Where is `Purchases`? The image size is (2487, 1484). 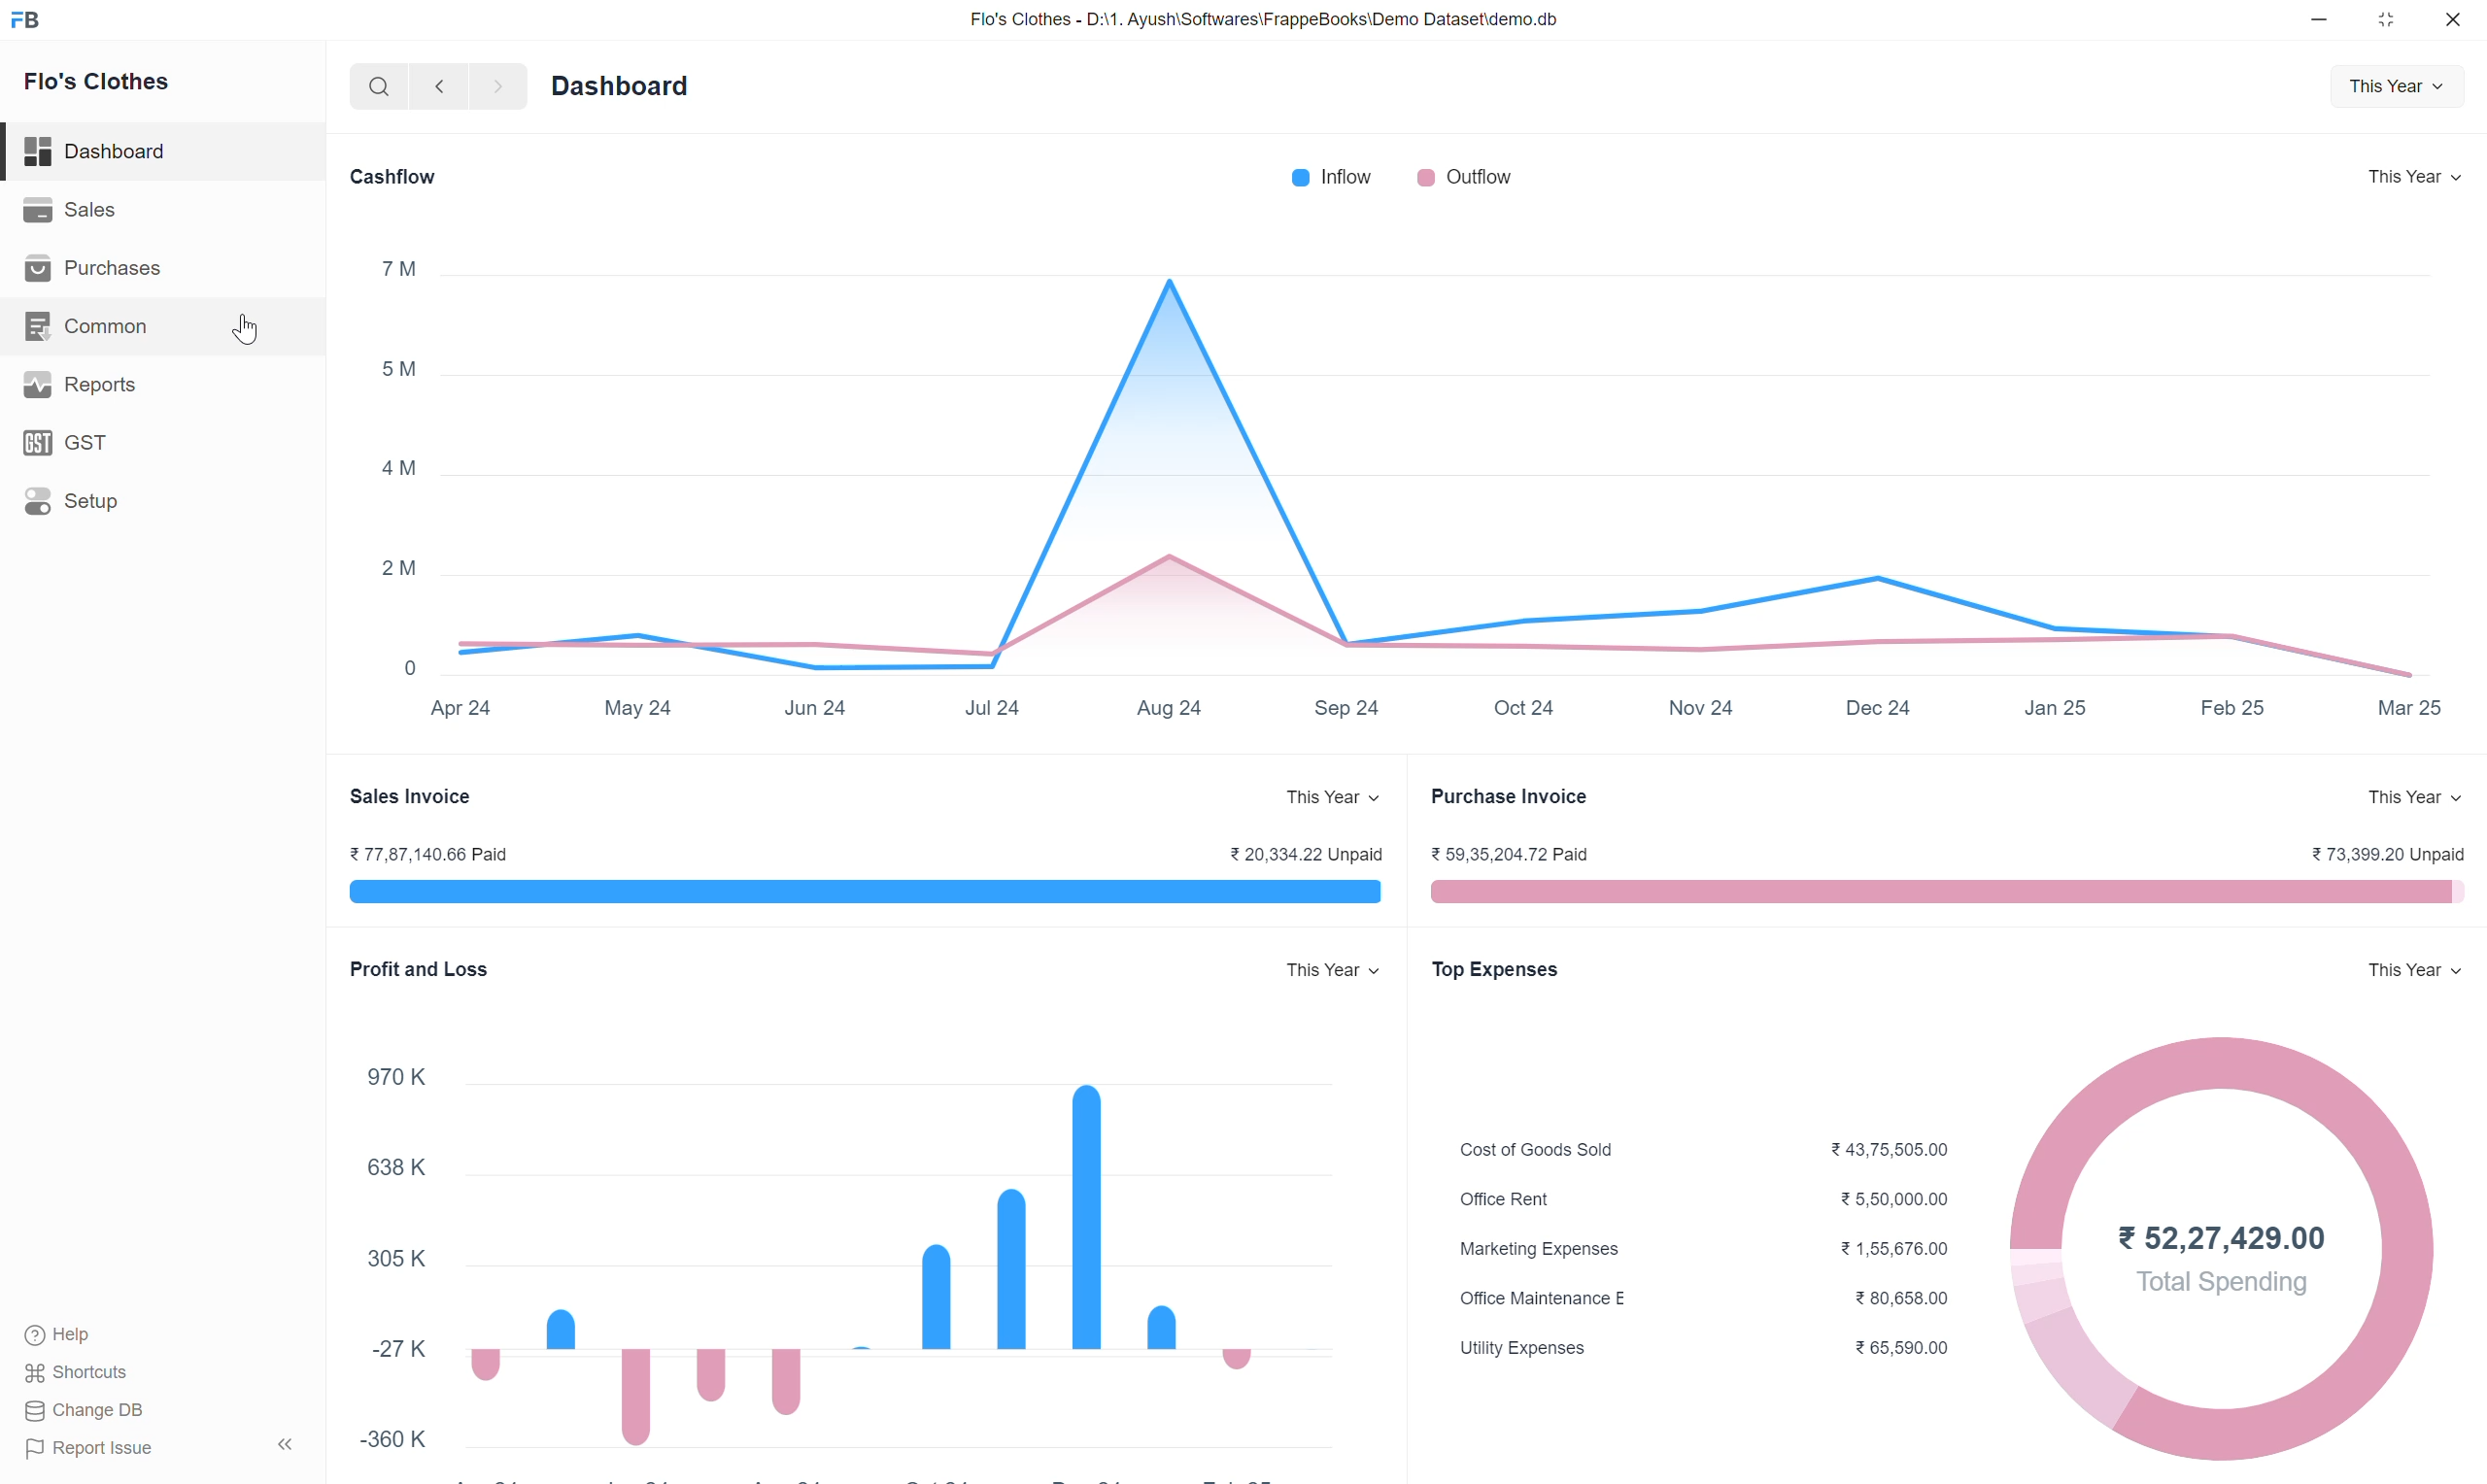 Purchases is located at coordinates (101, 267).